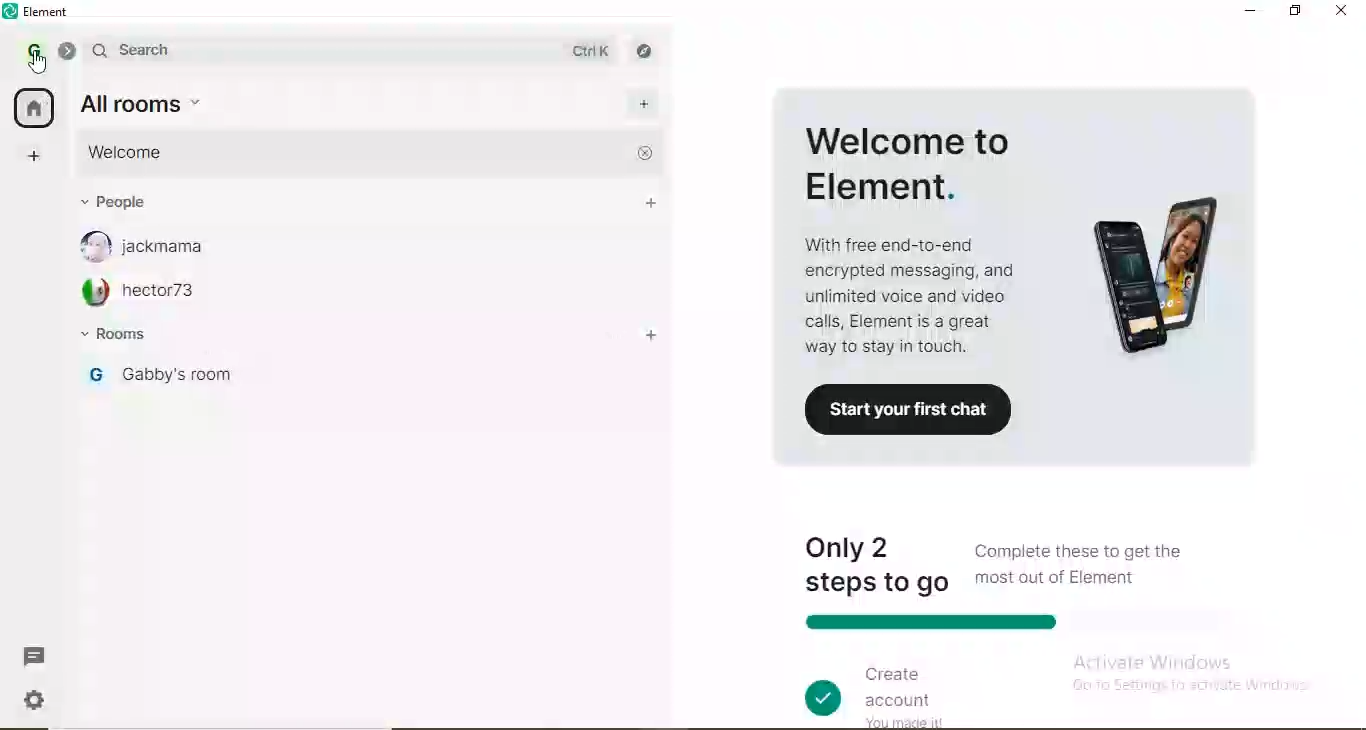  I want to click on hector73, so click(162, 293).